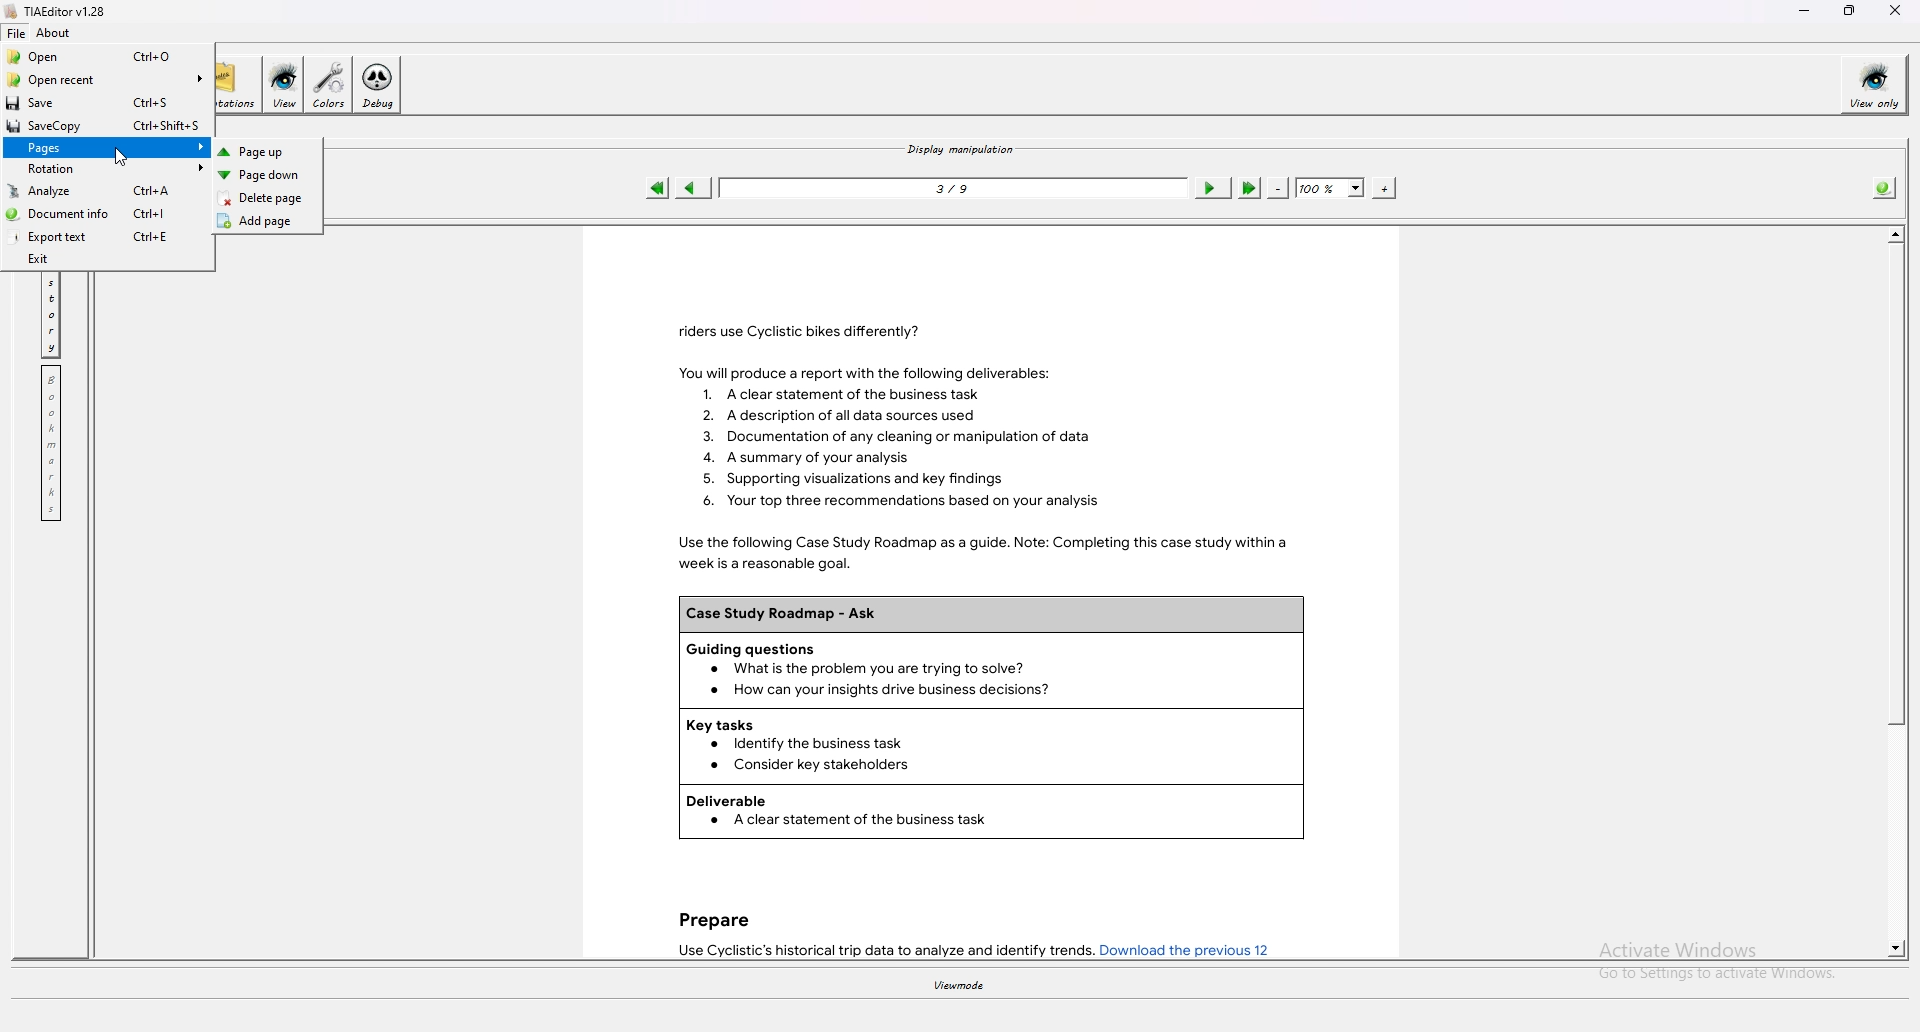 The width and height of the screenshot is (1920, 1032). I want to click on Case Study Roadmap - Ask, so click(989, 614).